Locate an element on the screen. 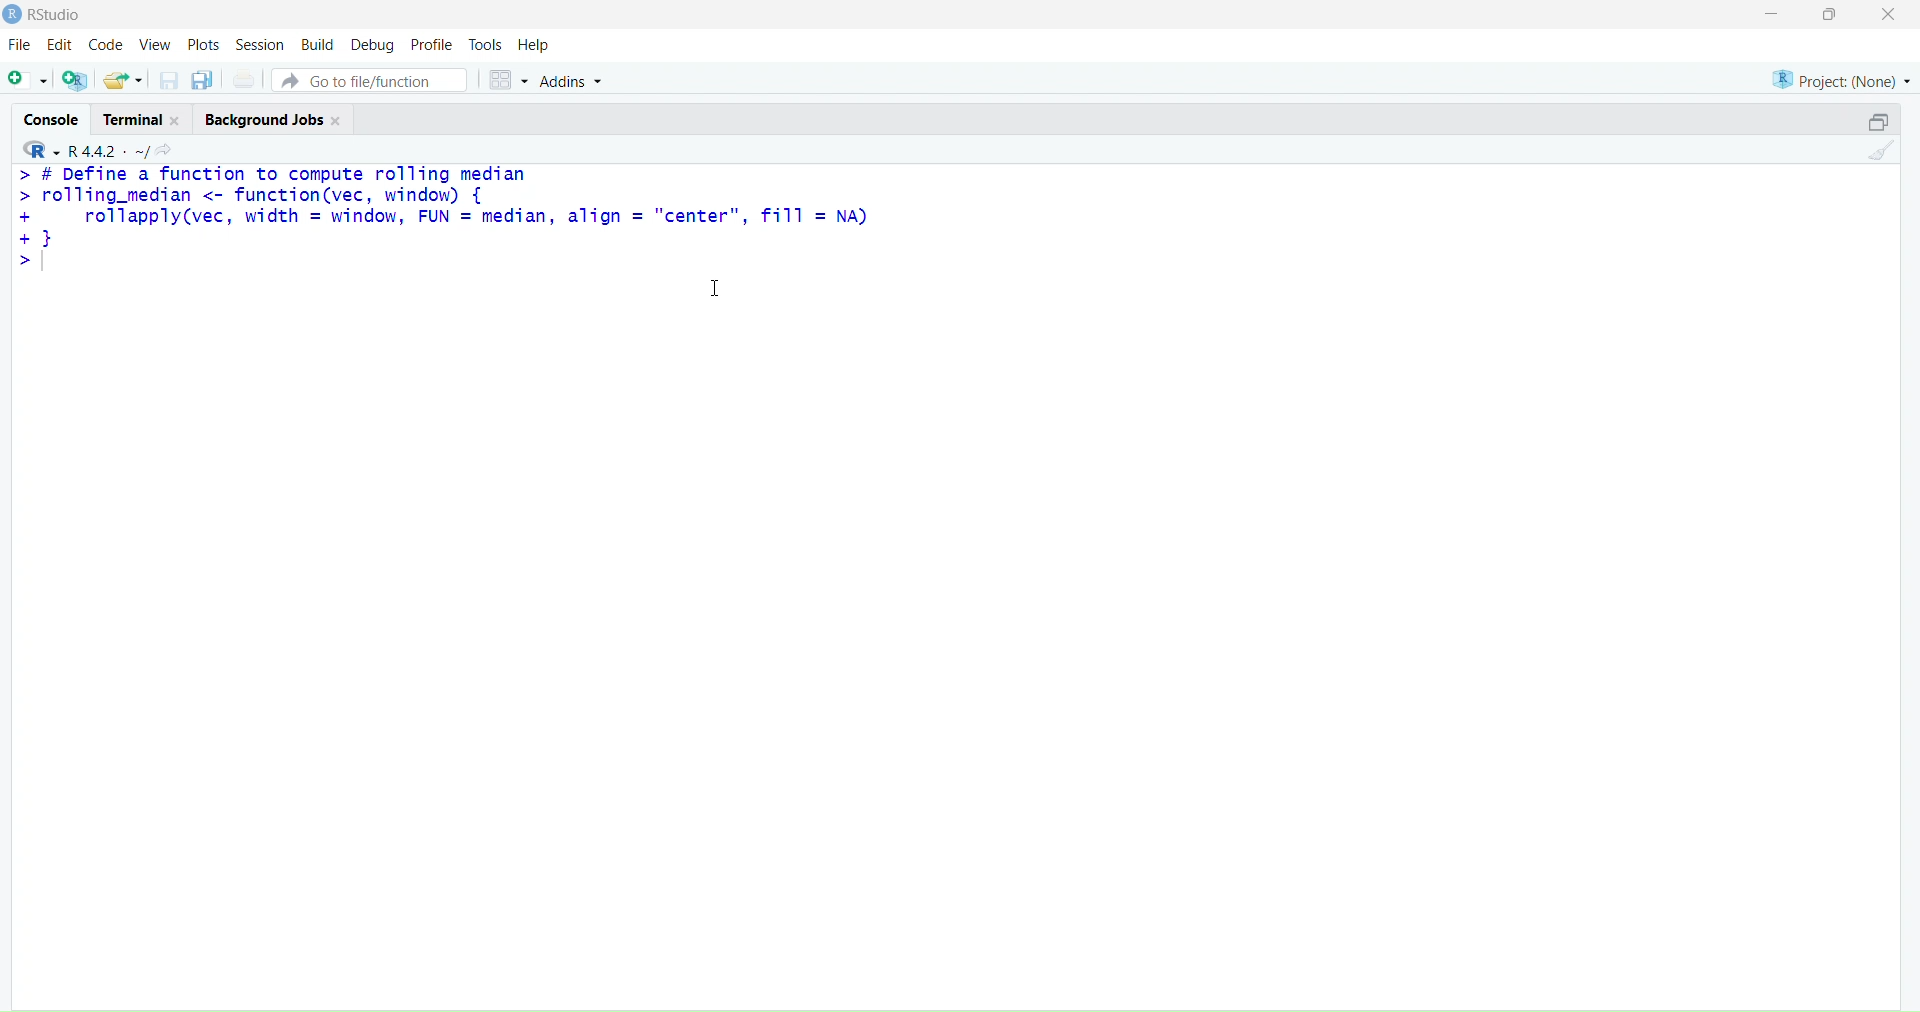  save is located at coordinates (172, 80).